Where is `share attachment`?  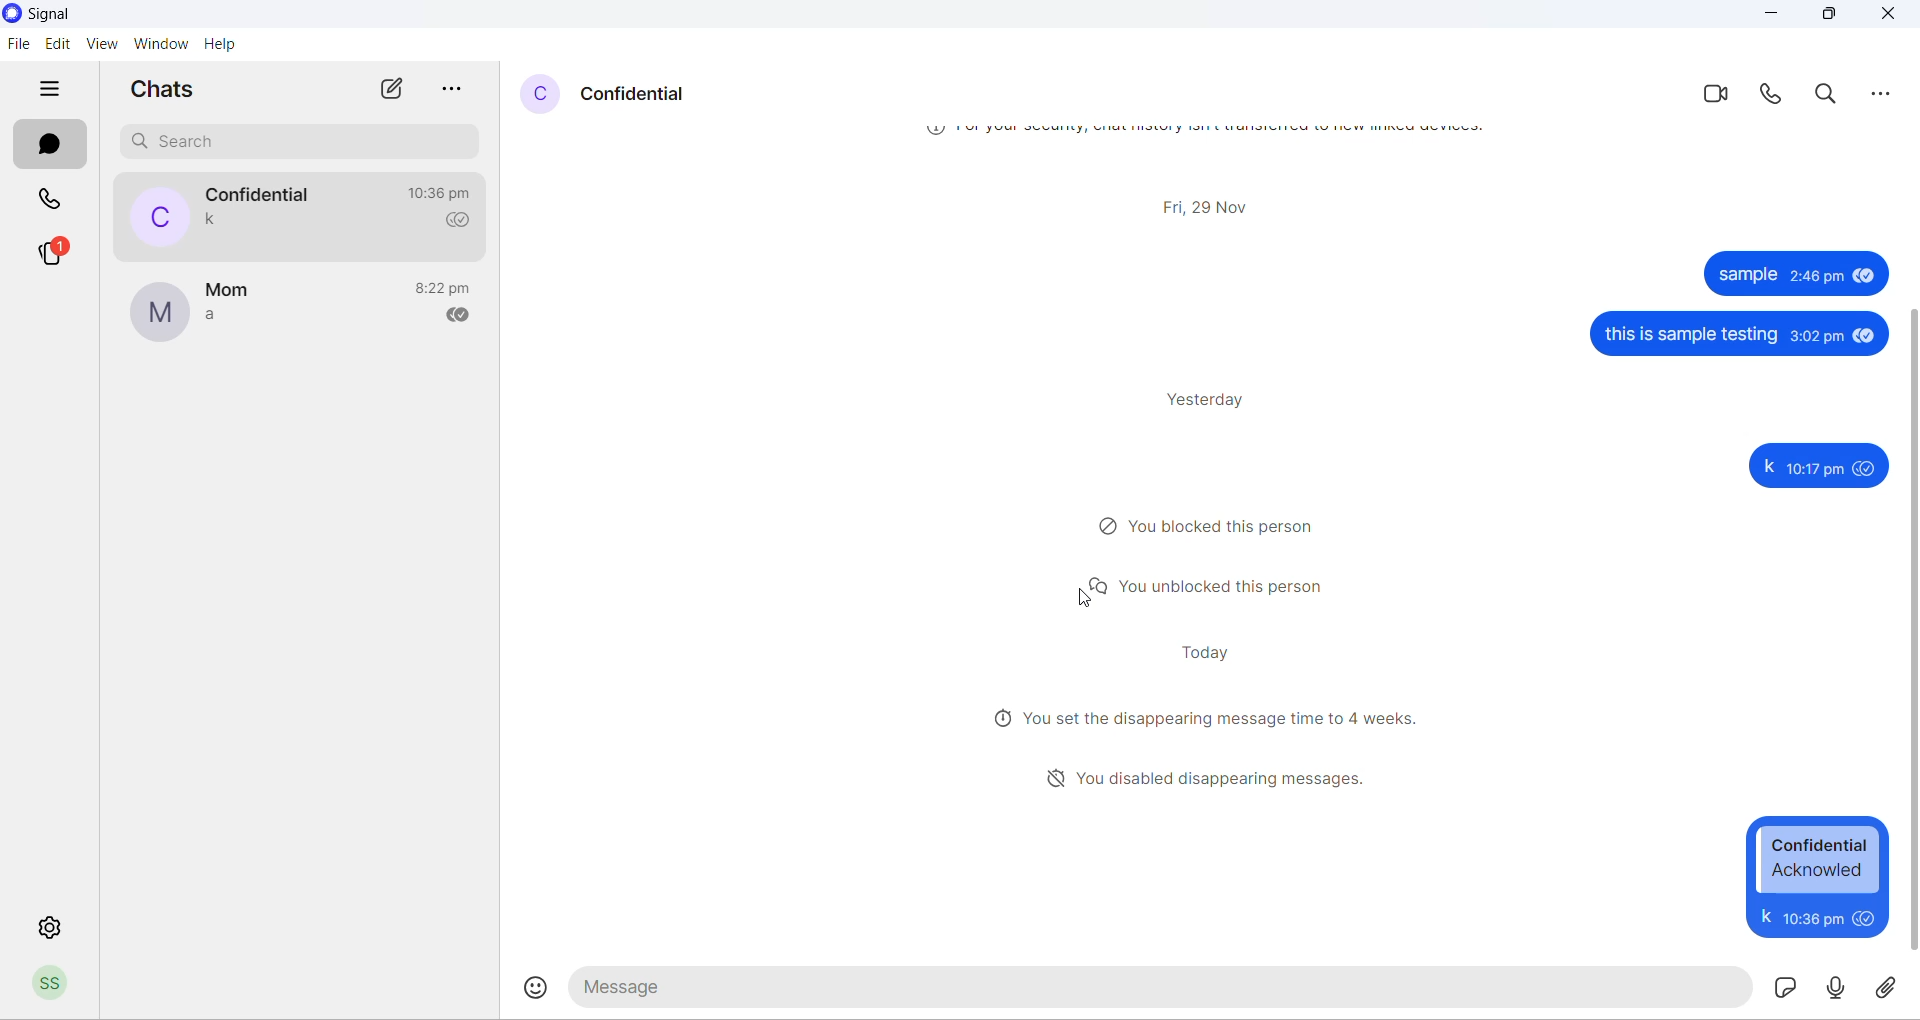
share attachment is located at coordinates (1891, 990).